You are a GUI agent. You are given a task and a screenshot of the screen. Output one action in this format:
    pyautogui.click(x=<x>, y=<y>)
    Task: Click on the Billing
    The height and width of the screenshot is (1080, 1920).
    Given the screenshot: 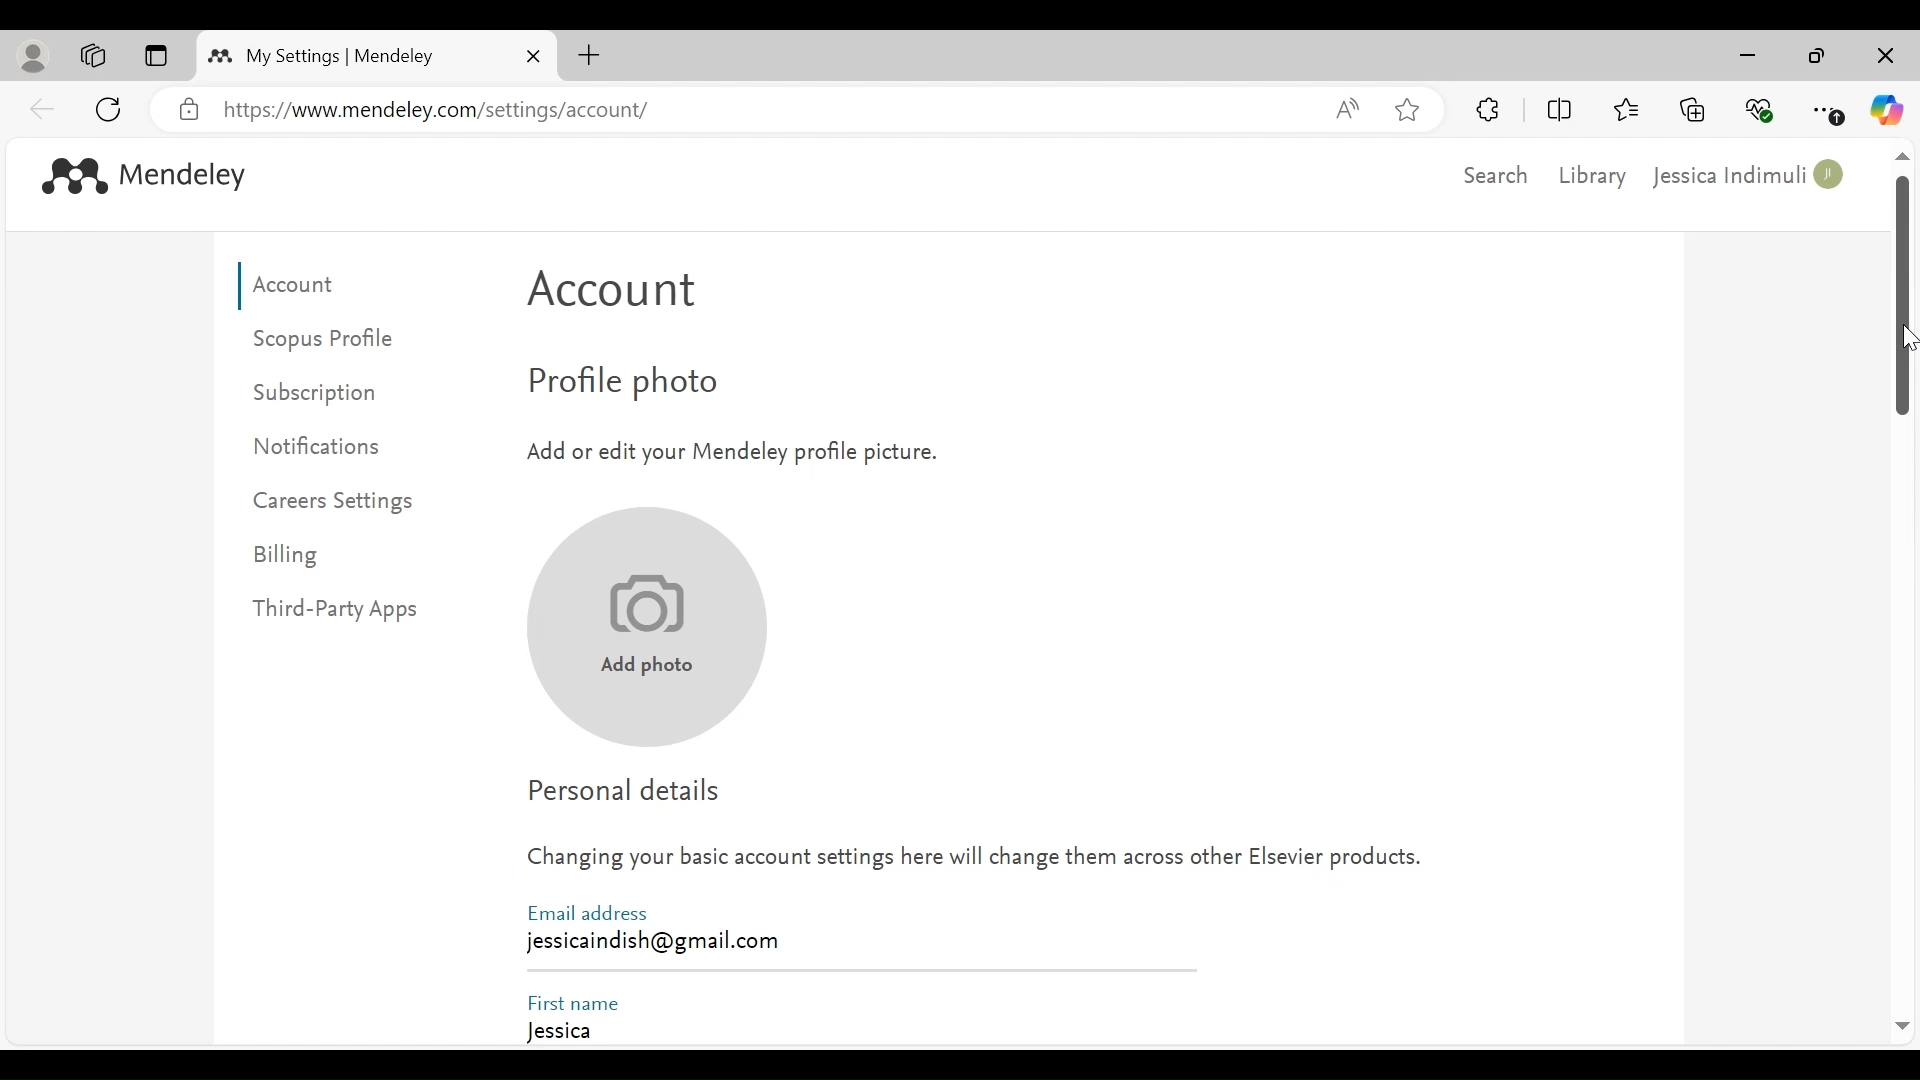 What is the action you would take?
    pyautogui.click(x=290, y=557)
    